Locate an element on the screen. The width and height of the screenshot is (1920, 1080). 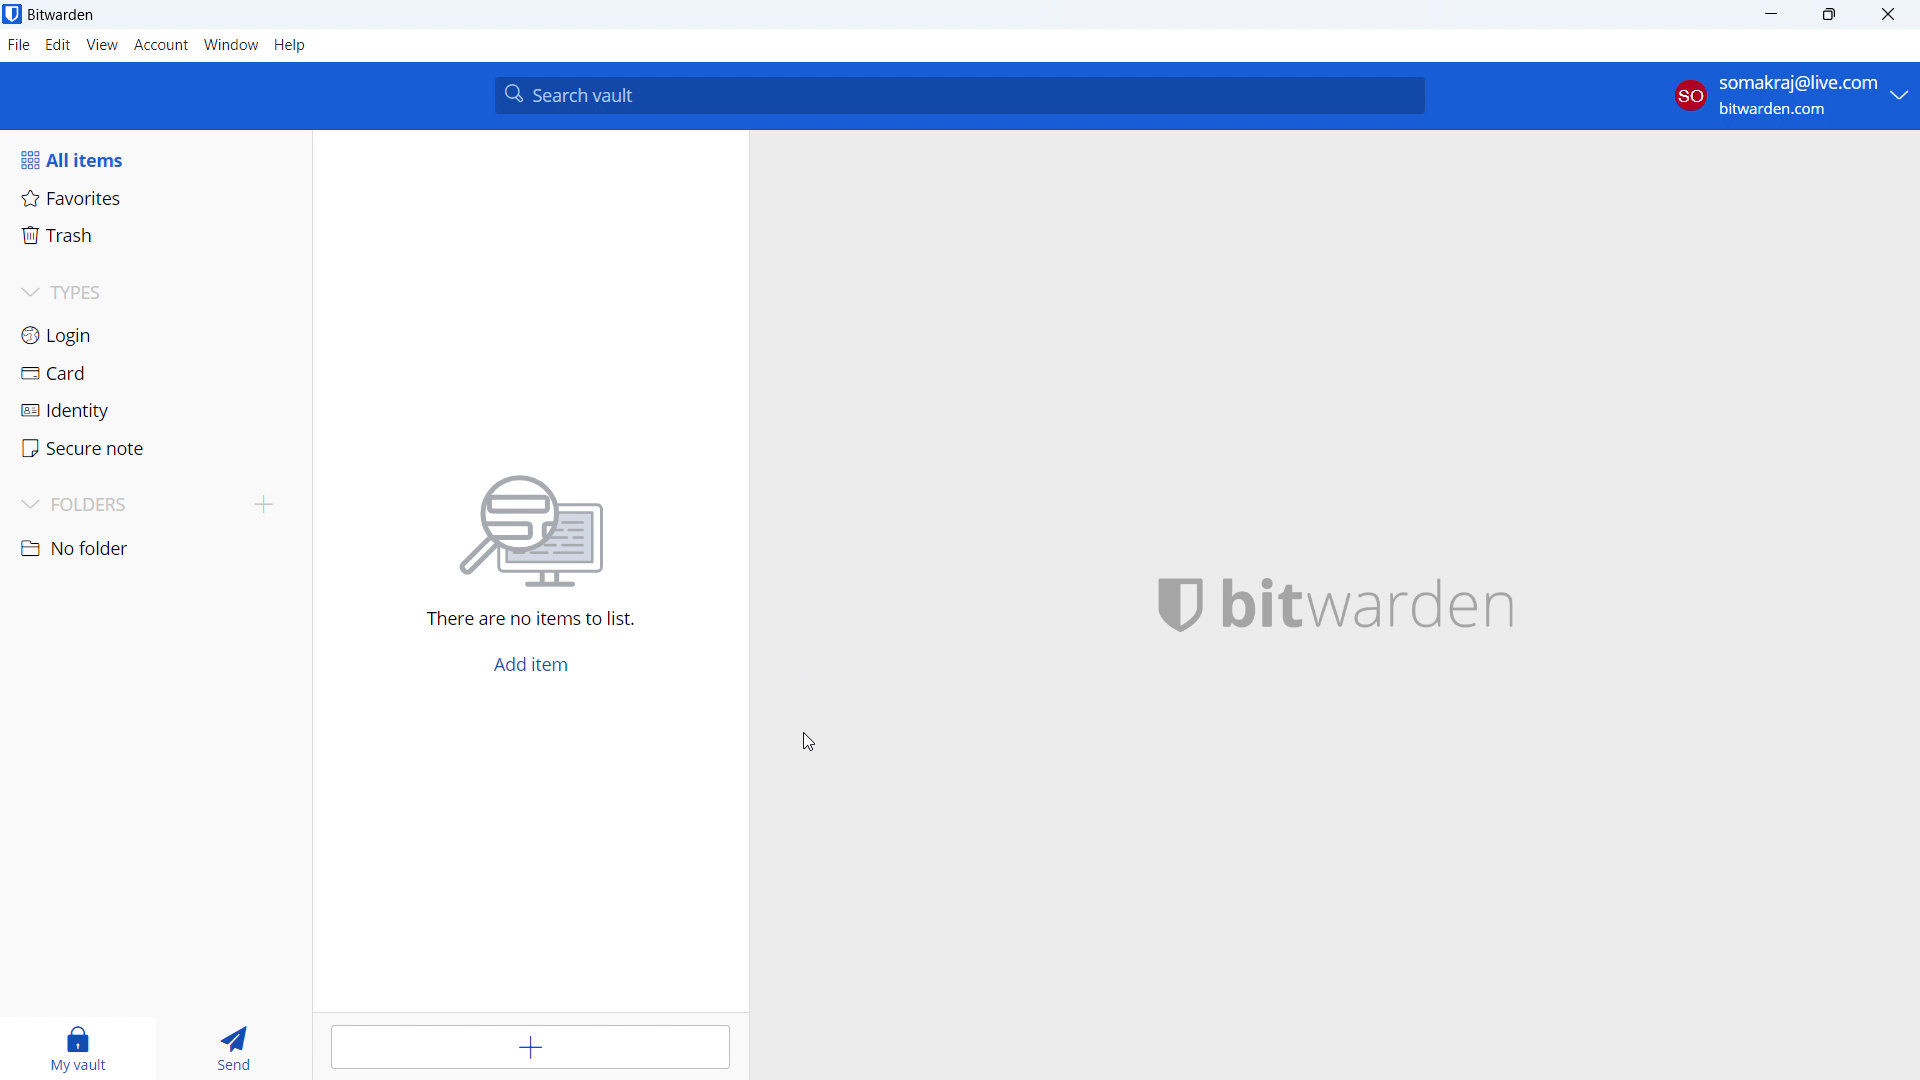
all items is located at coordinates (155, 159).